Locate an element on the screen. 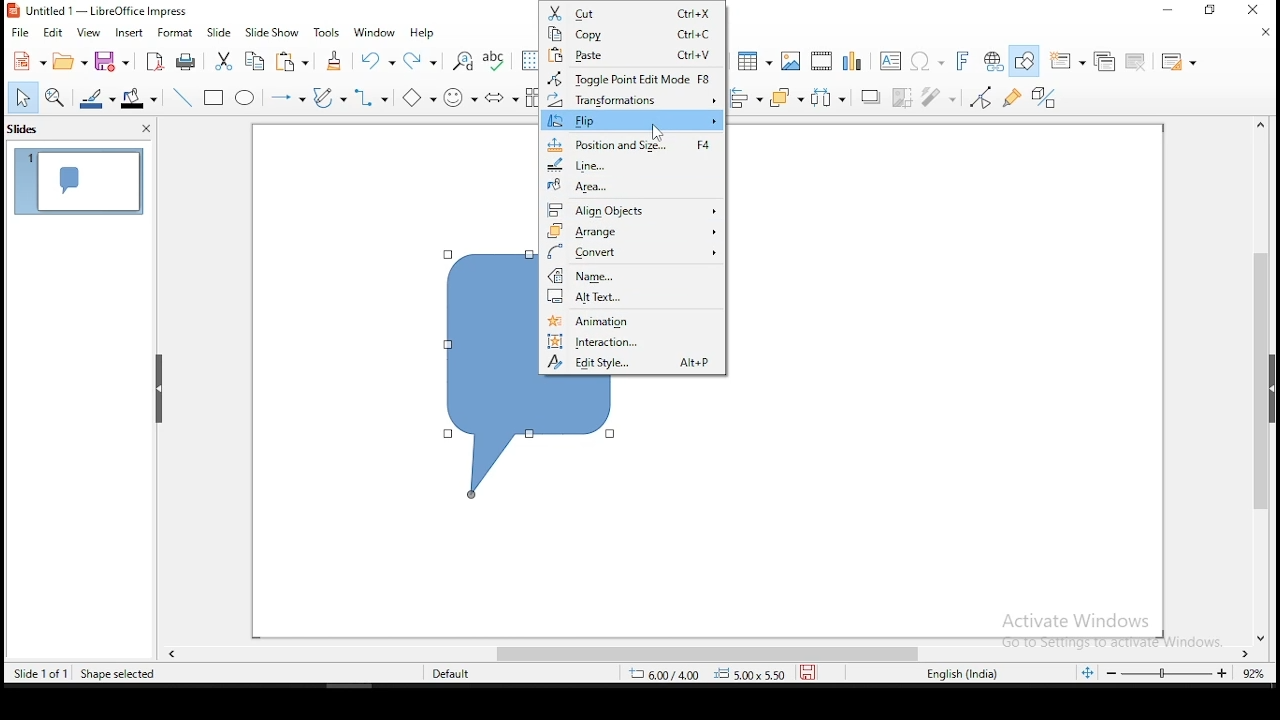  restore is located at coordinates (1169, 11).